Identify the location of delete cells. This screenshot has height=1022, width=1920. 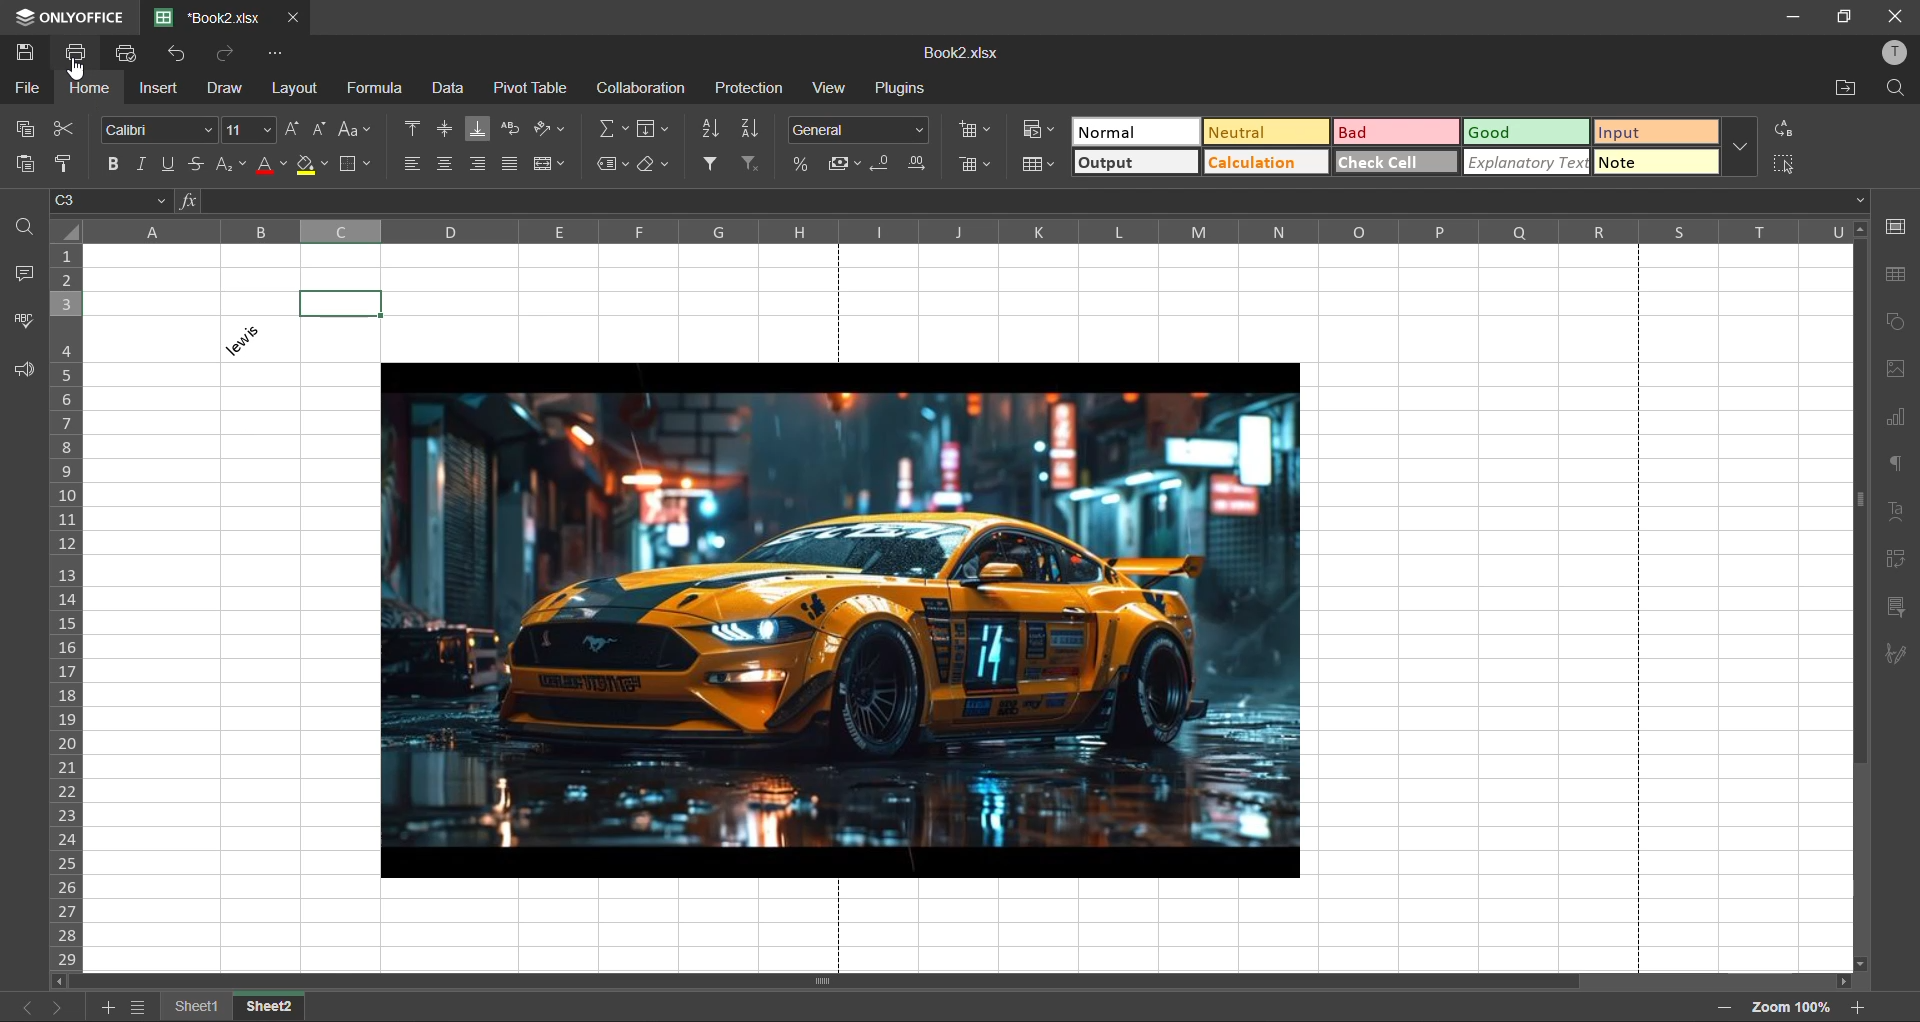
(976, 164).